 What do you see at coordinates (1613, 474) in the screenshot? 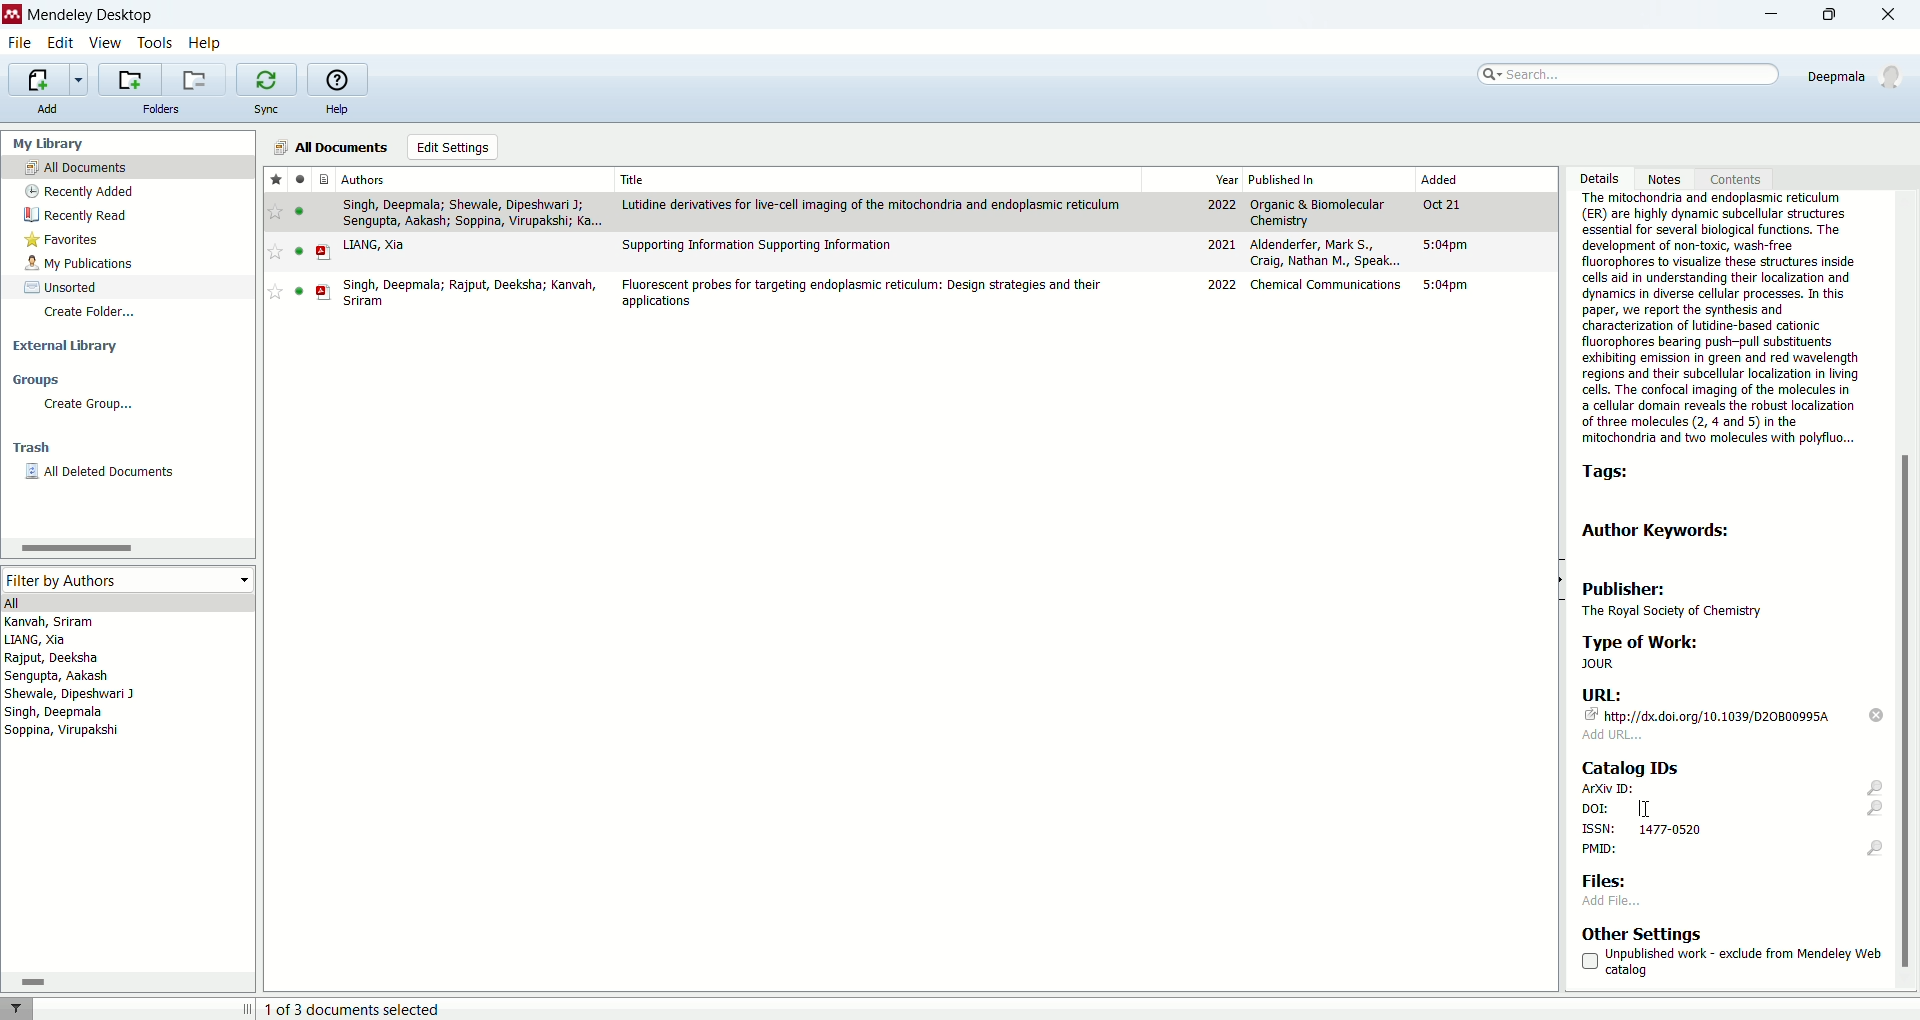
I see `tags: ` at bounding box center [1613, 474].